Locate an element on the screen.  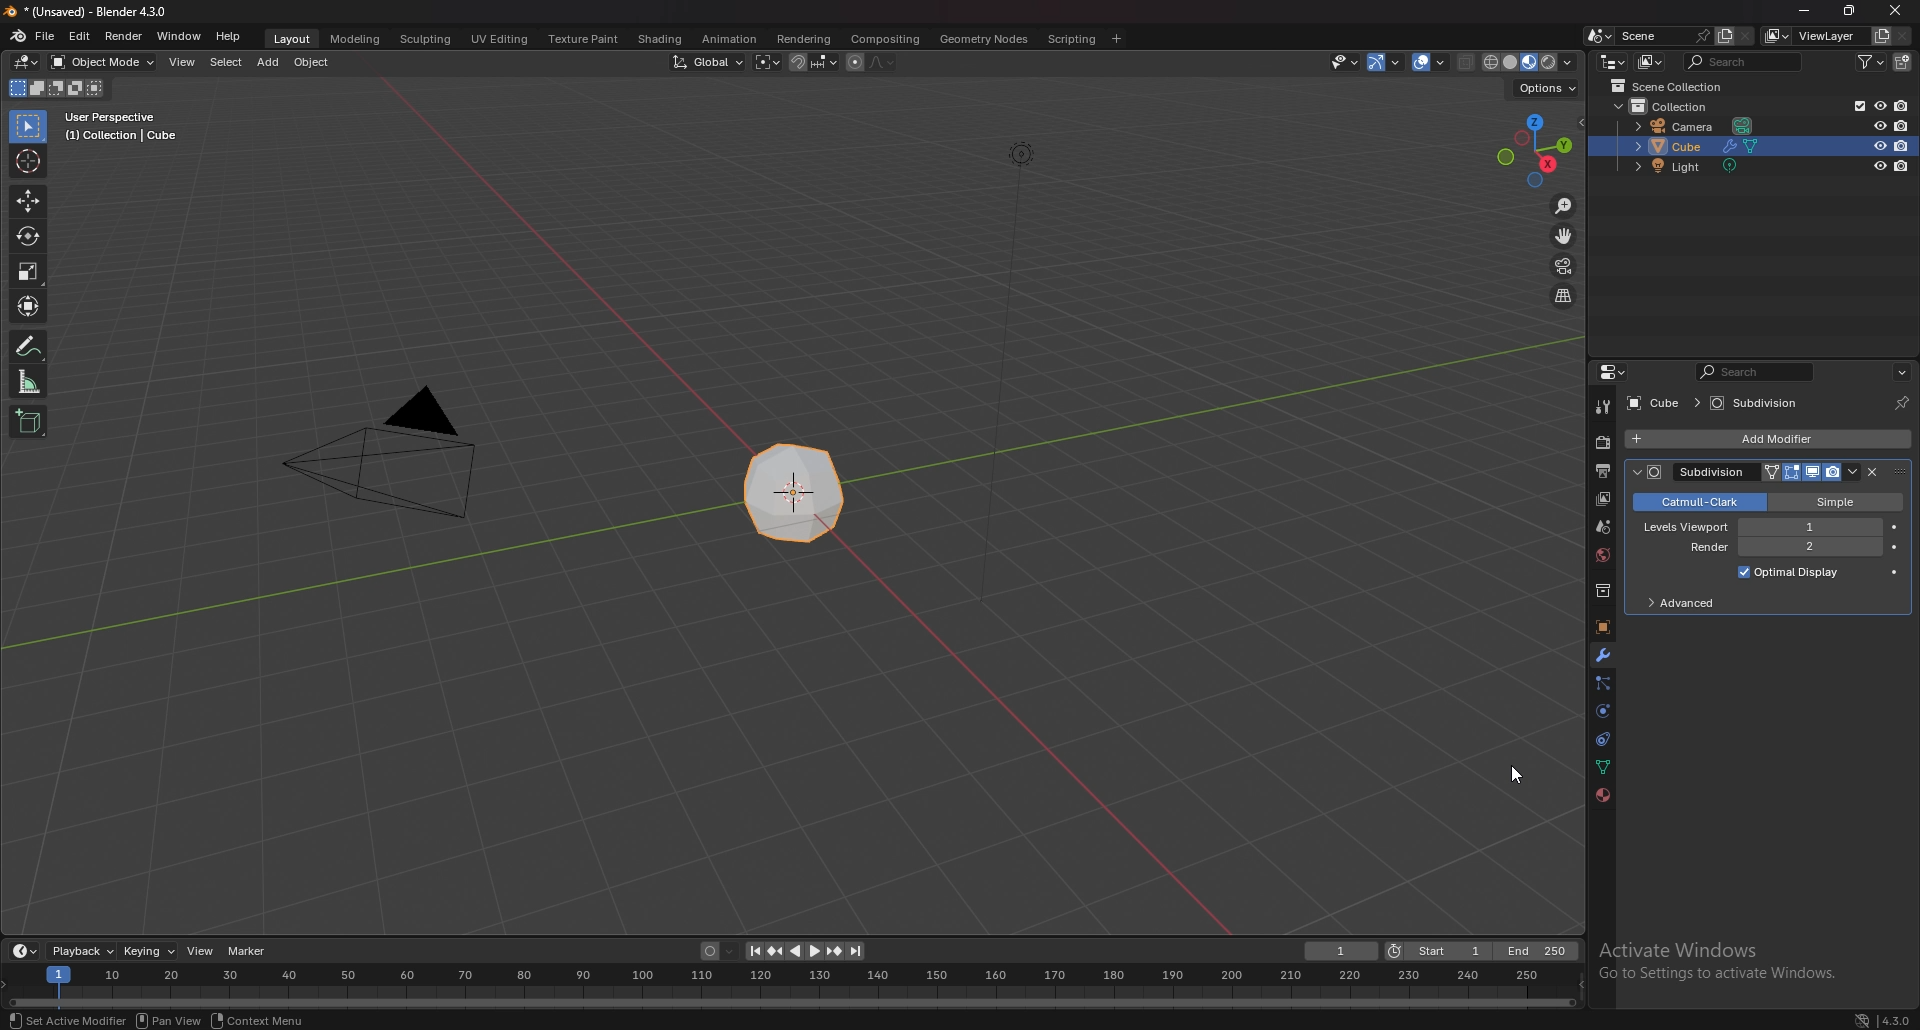
add is located at coordinates (269, 62).